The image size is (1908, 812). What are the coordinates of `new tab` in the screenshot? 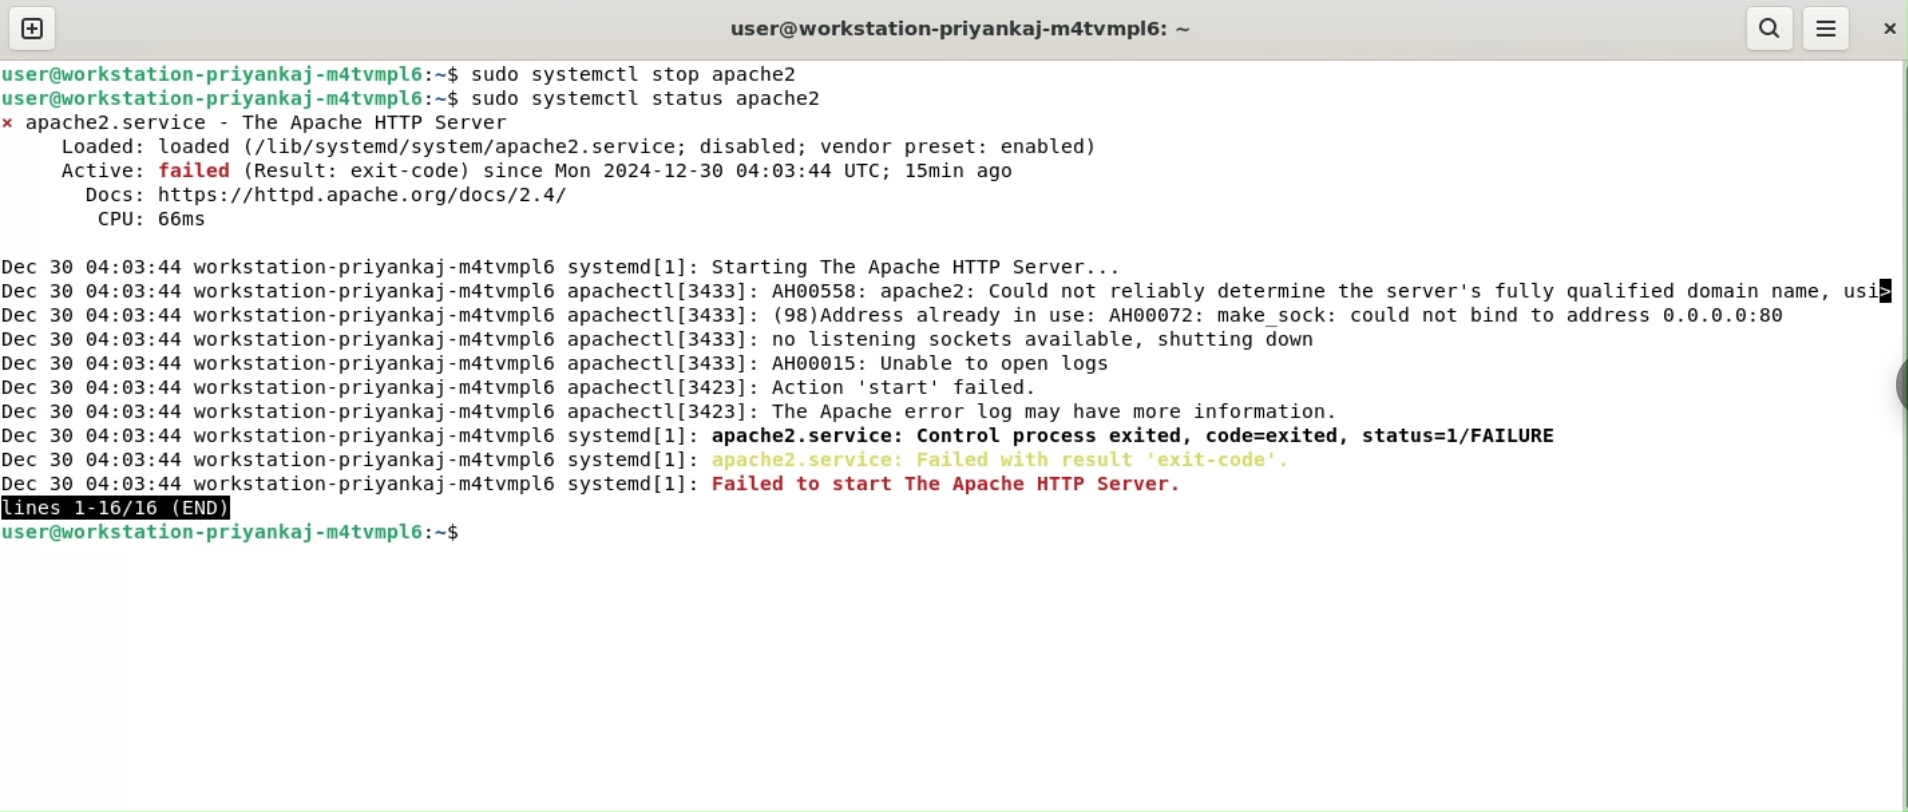 It's located at (33, 28).